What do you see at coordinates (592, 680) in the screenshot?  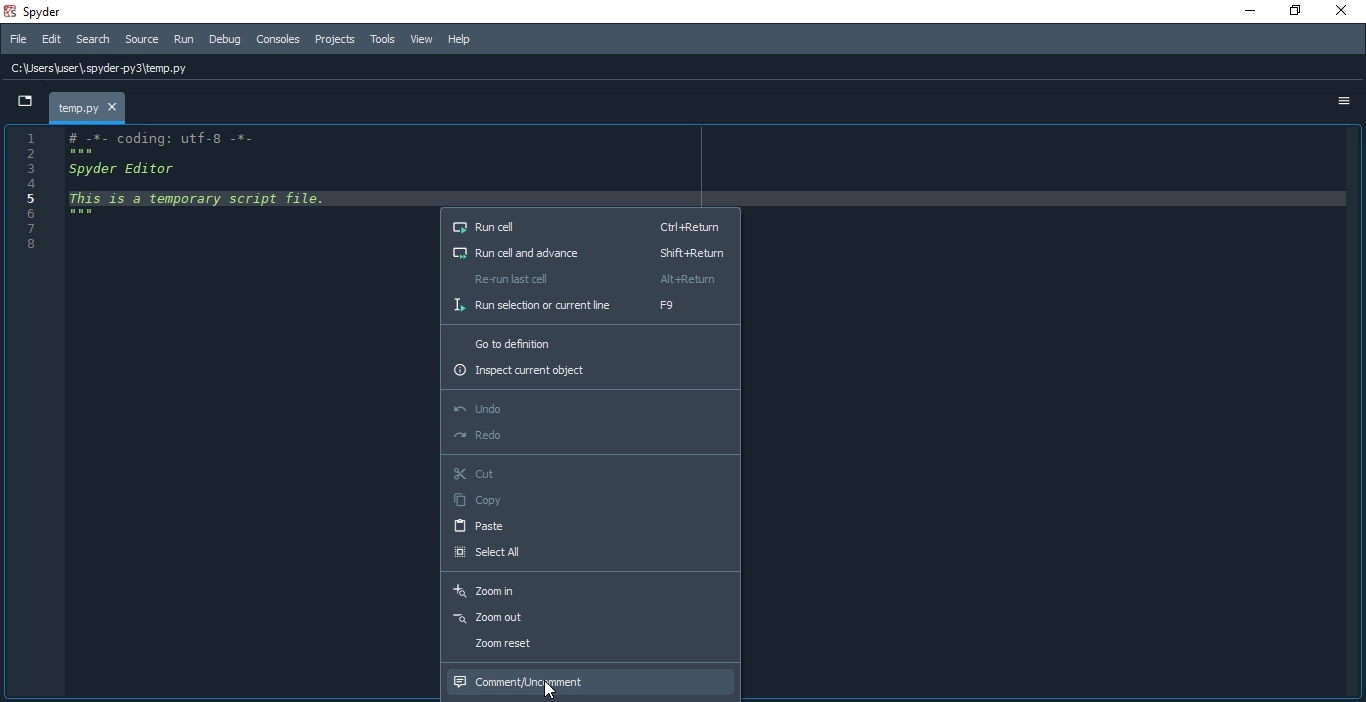 I see `Comment/Uncomment` at bounding box center [592, 680].